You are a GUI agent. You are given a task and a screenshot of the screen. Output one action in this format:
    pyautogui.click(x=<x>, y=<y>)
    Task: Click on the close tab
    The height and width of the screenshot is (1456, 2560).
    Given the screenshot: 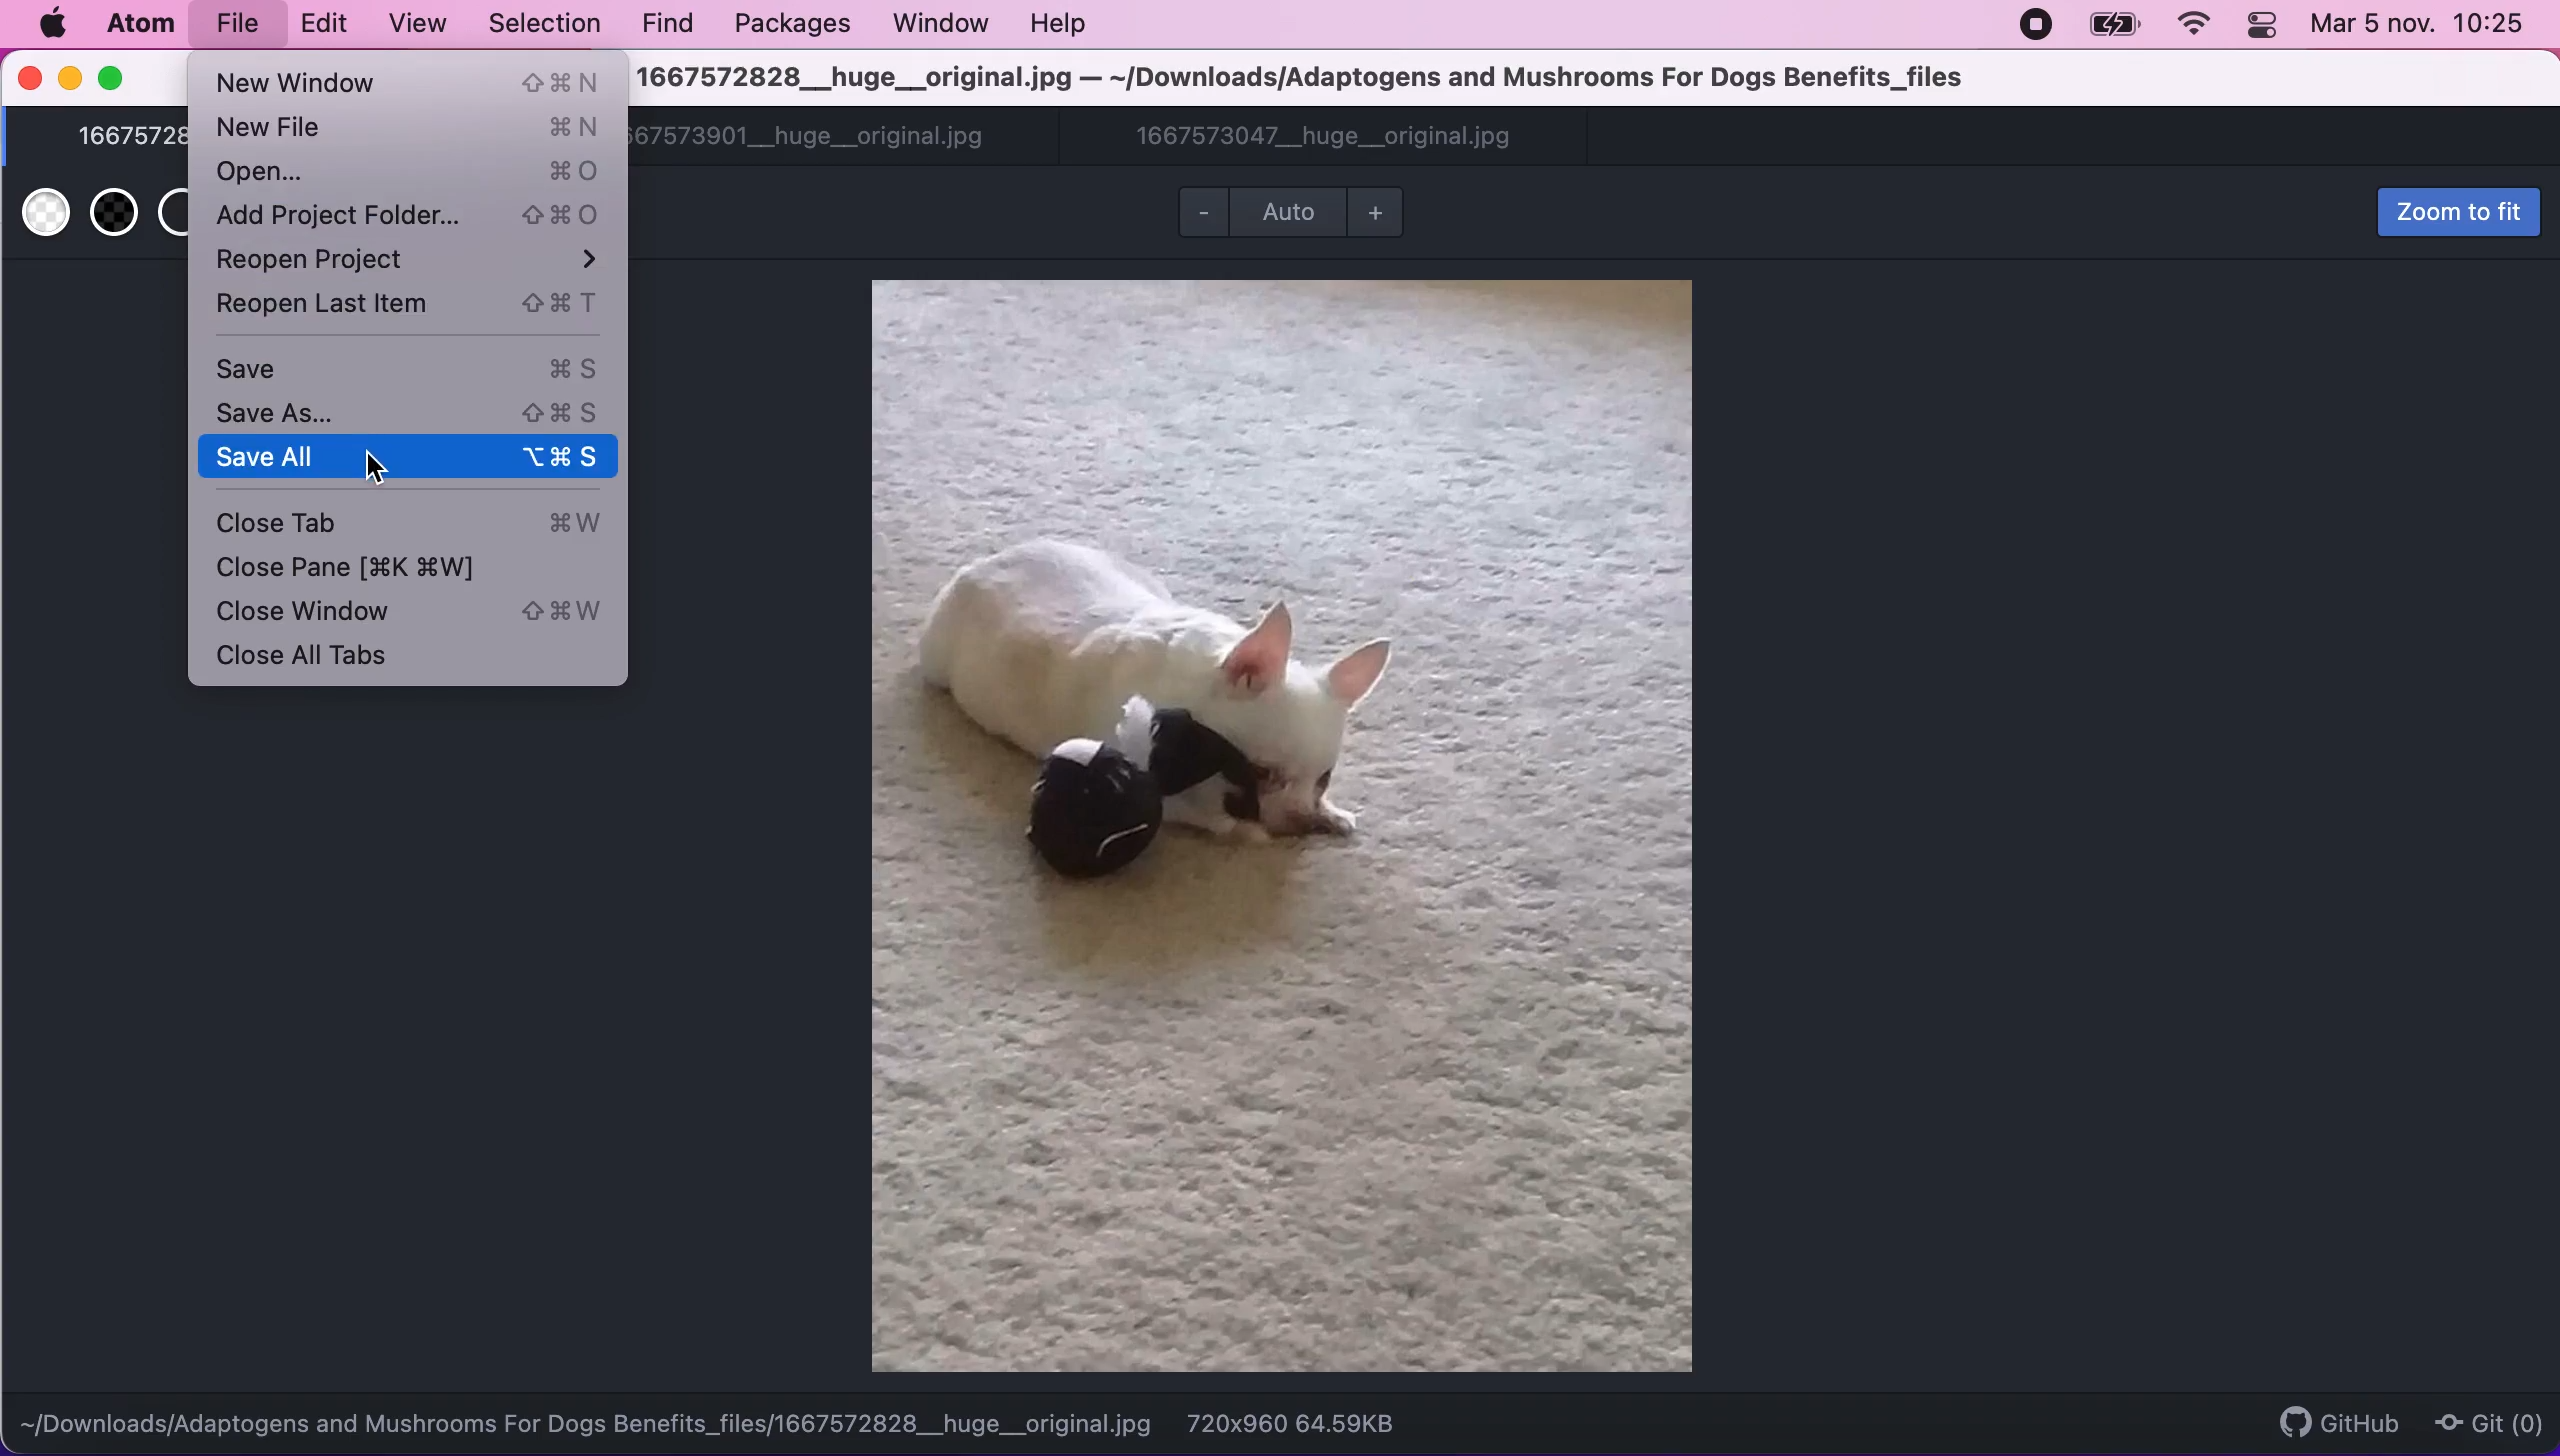 What is the action you would take?
    pyautogui.click(x=405, y=520)
    